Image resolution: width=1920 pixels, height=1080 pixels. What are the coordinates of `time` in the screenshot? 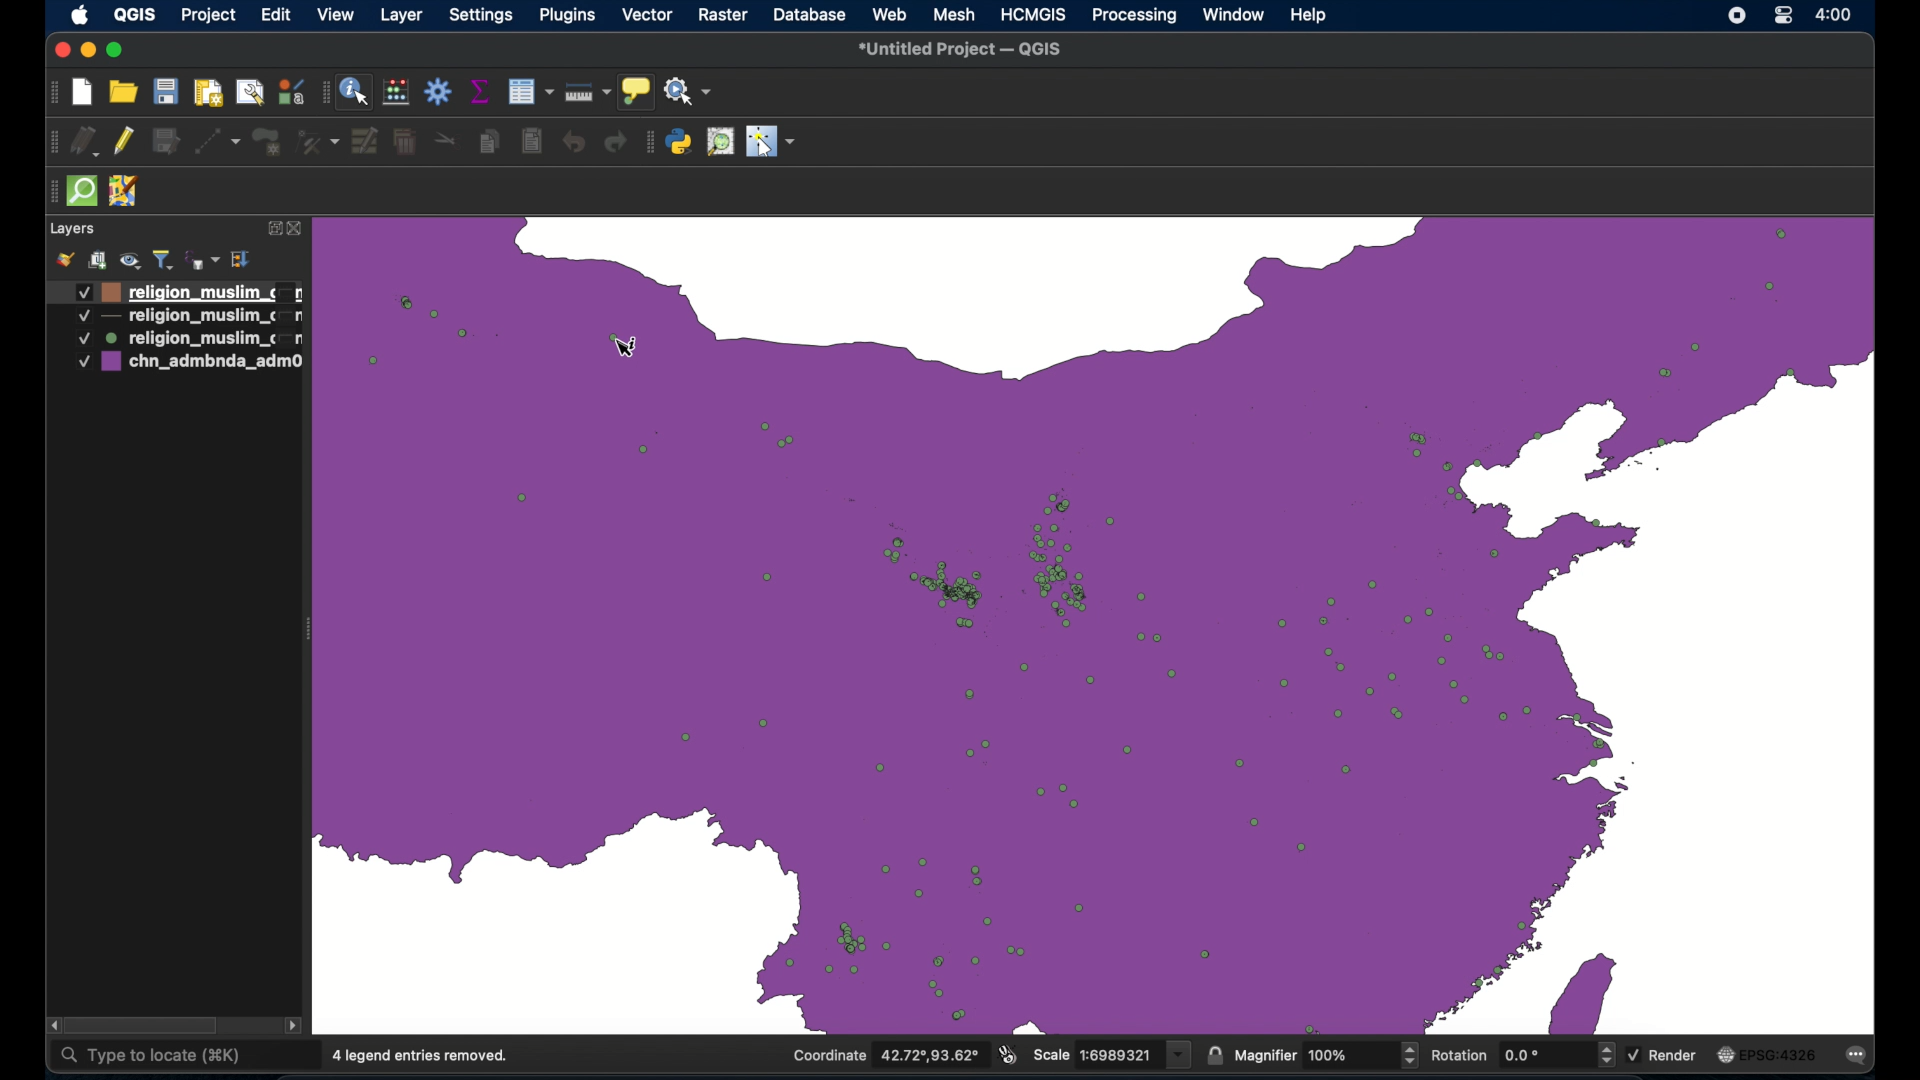 It's located at (1835, 16).